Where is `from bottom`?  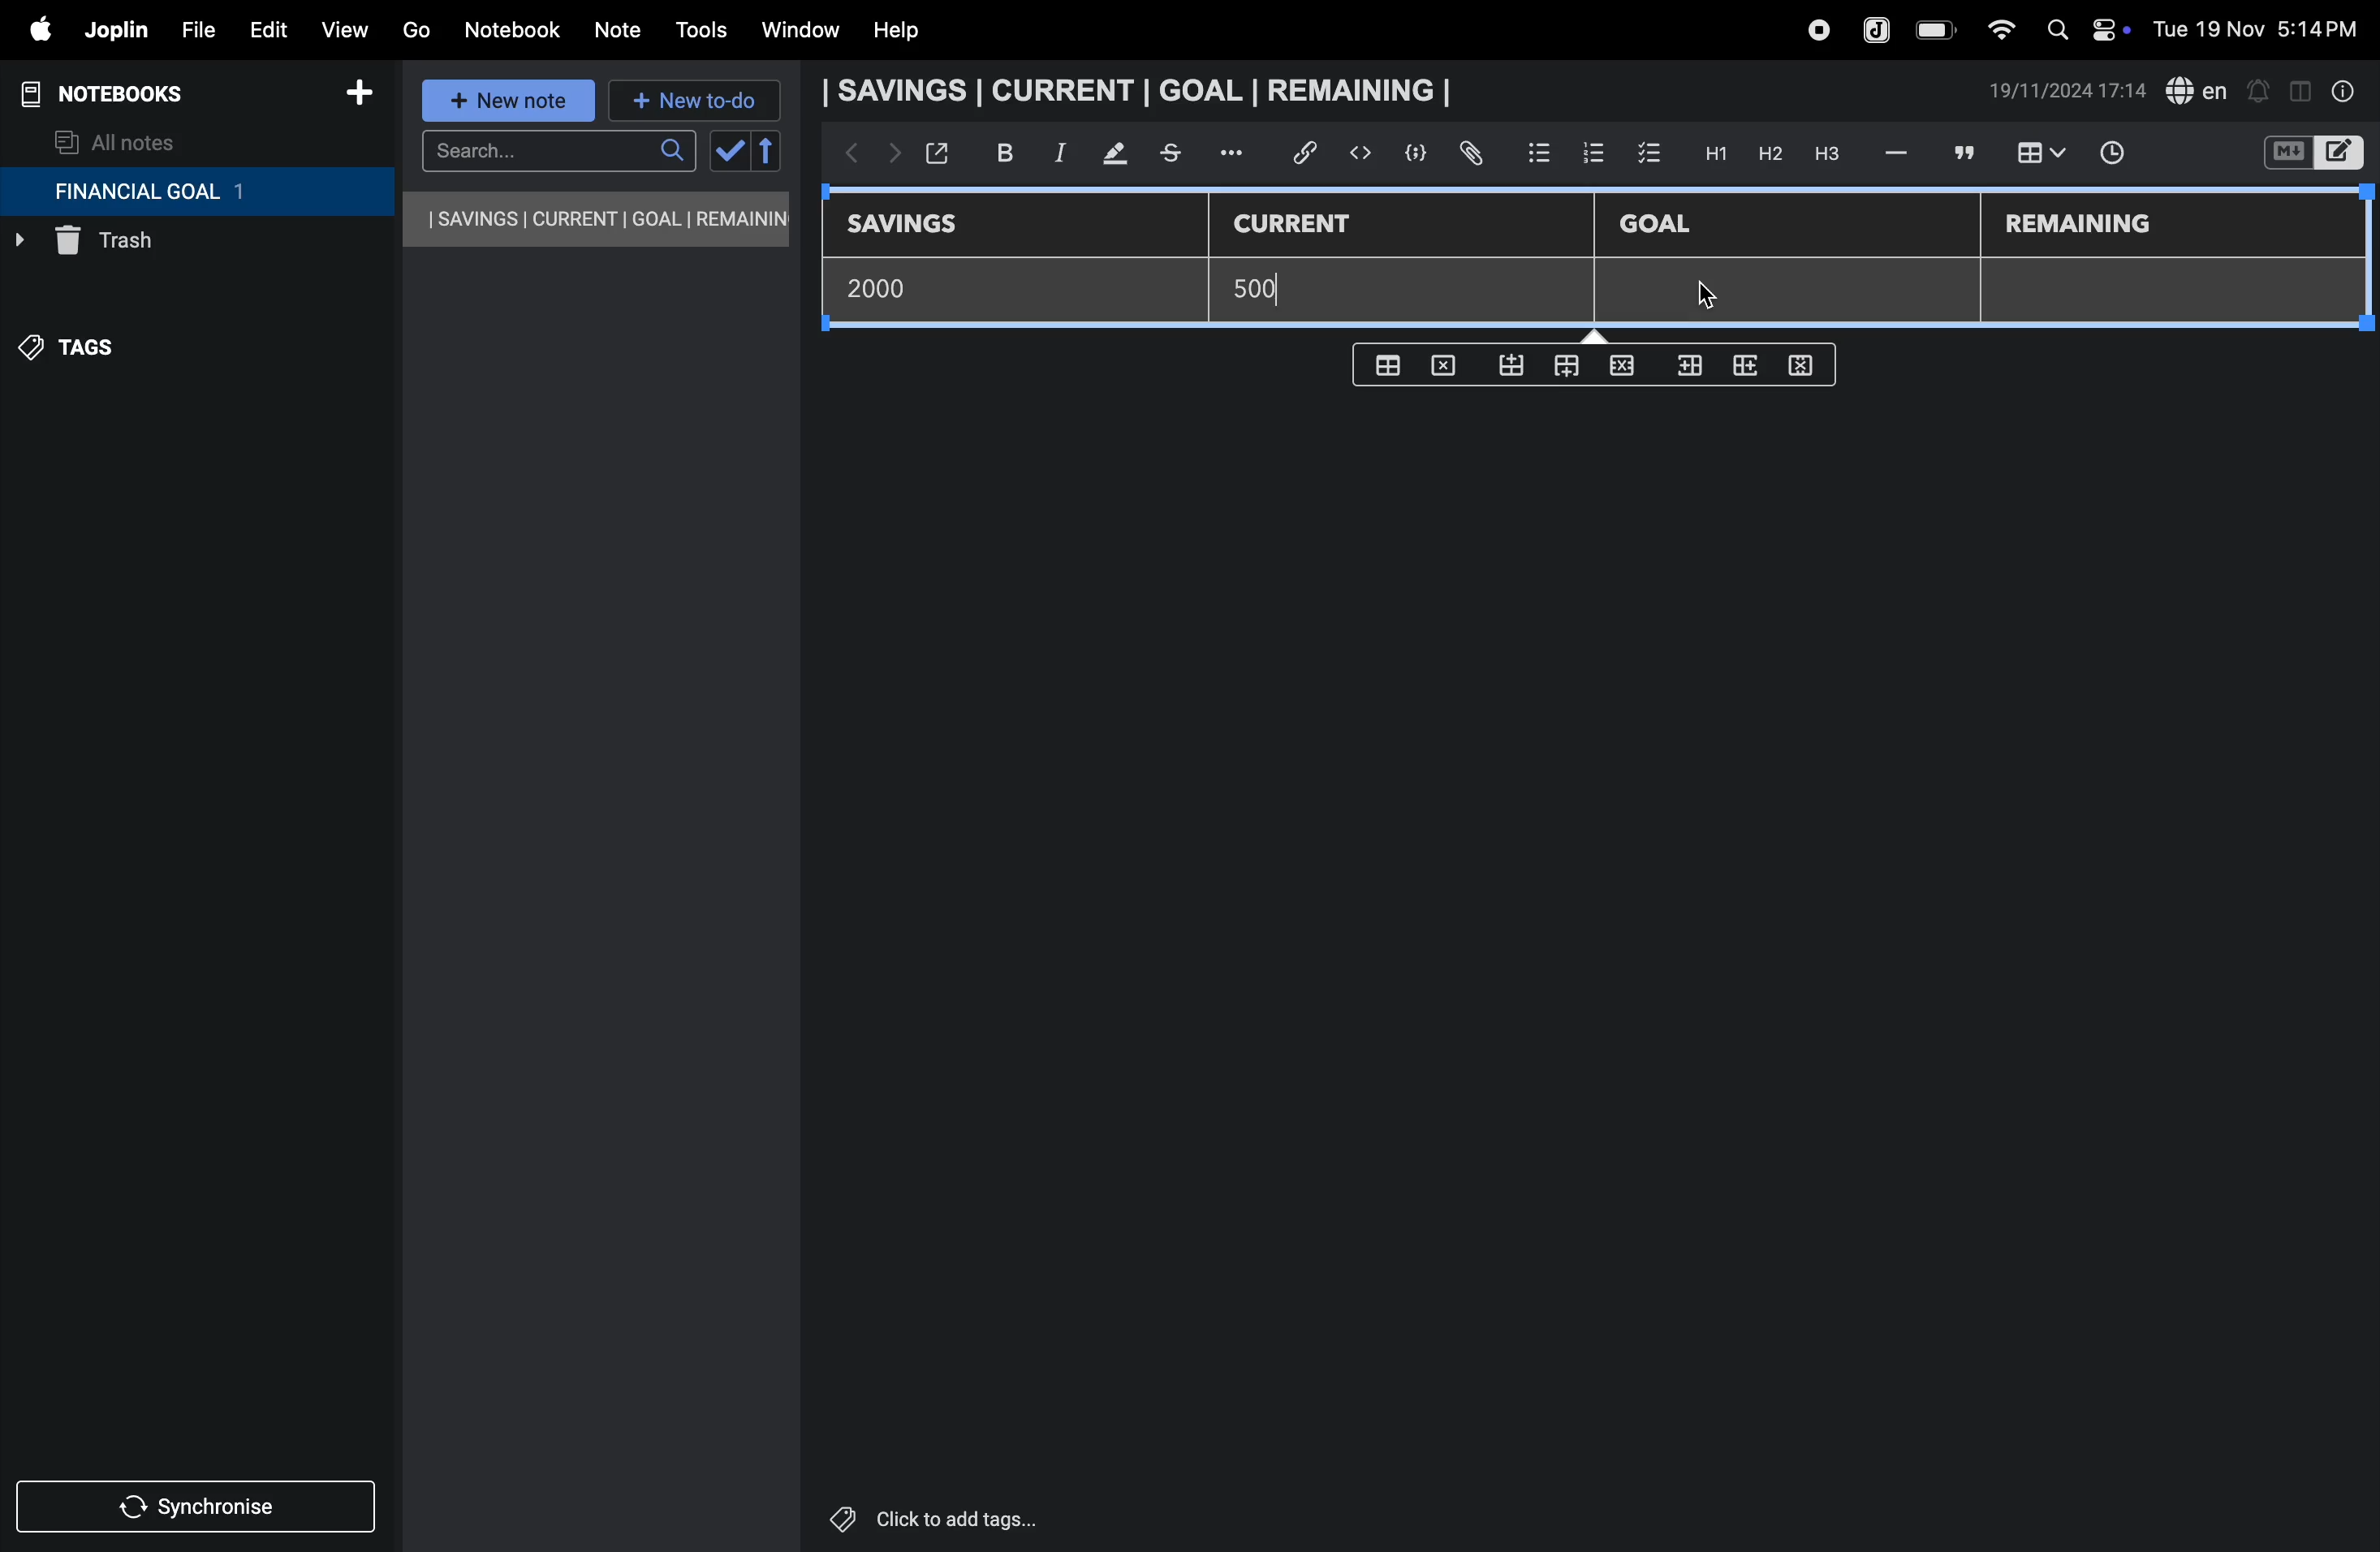 from bottom is located at coordinates (1513, 366).